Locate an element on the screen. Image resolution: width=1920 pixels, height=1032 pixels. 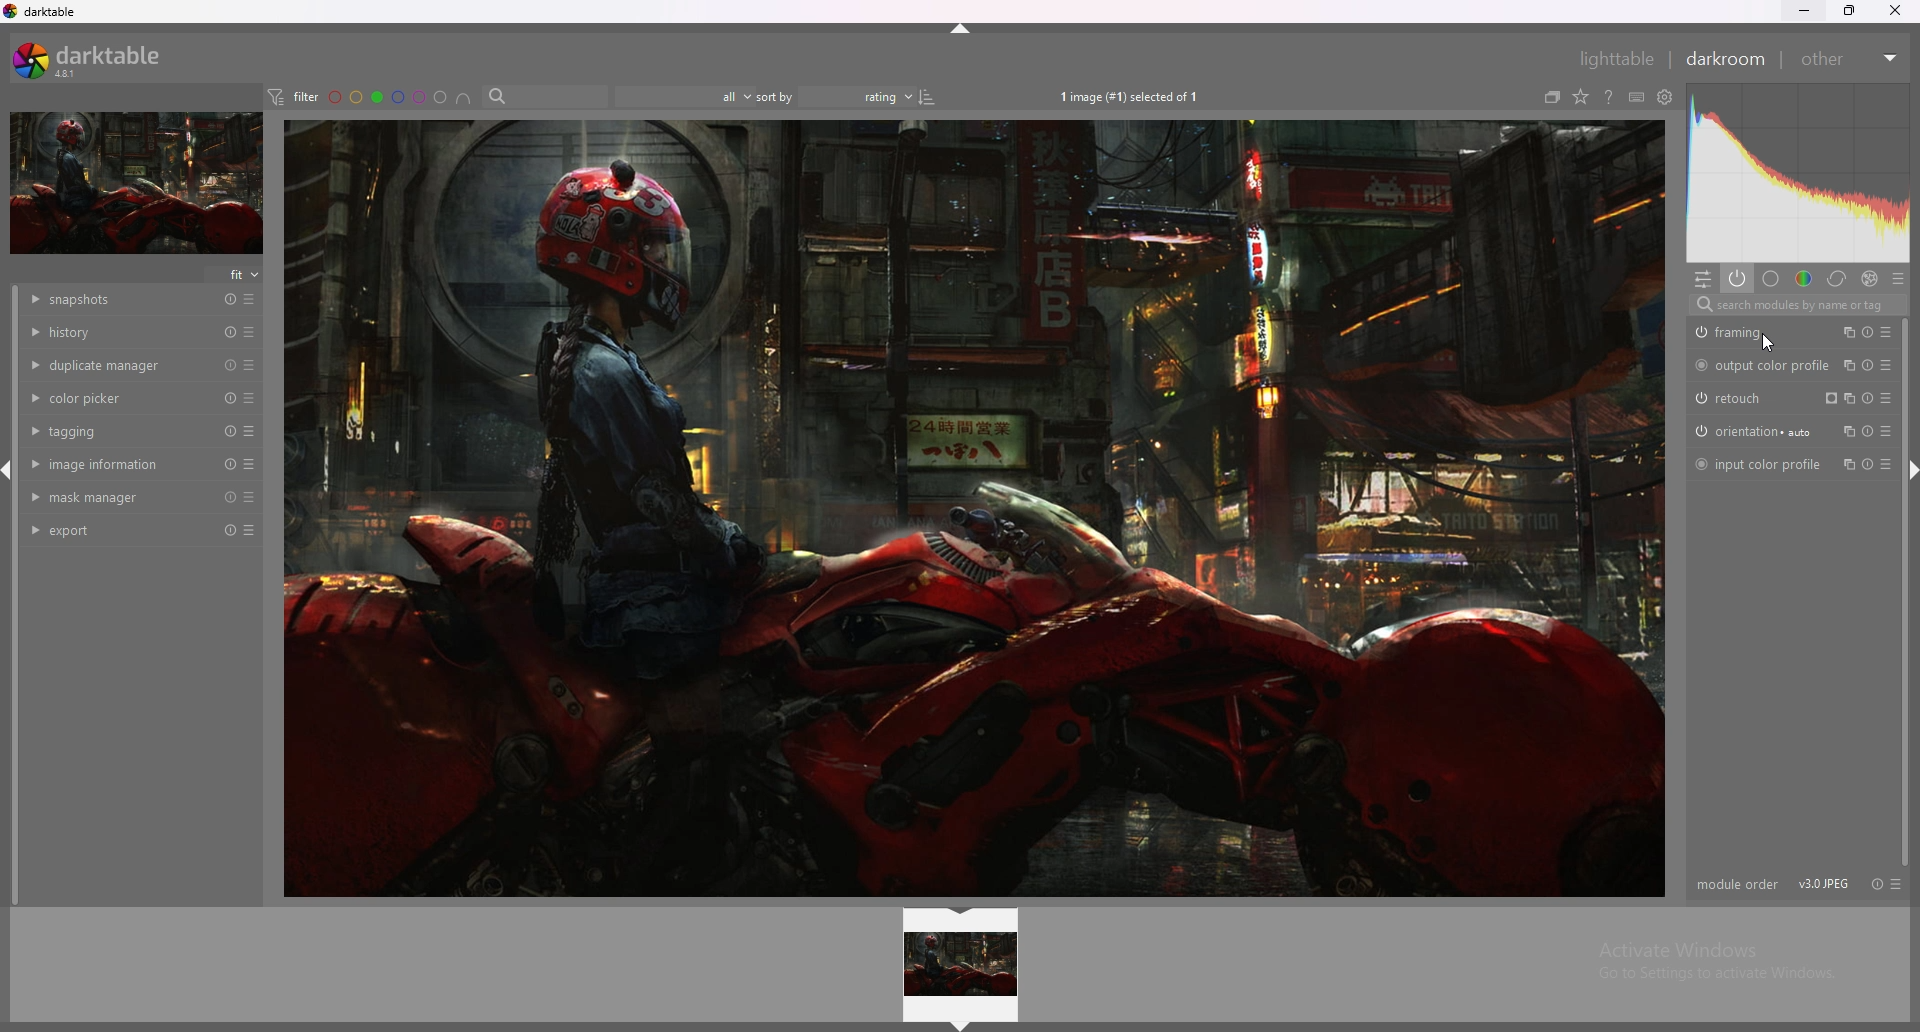
rating is located at coordinates (869, 97).